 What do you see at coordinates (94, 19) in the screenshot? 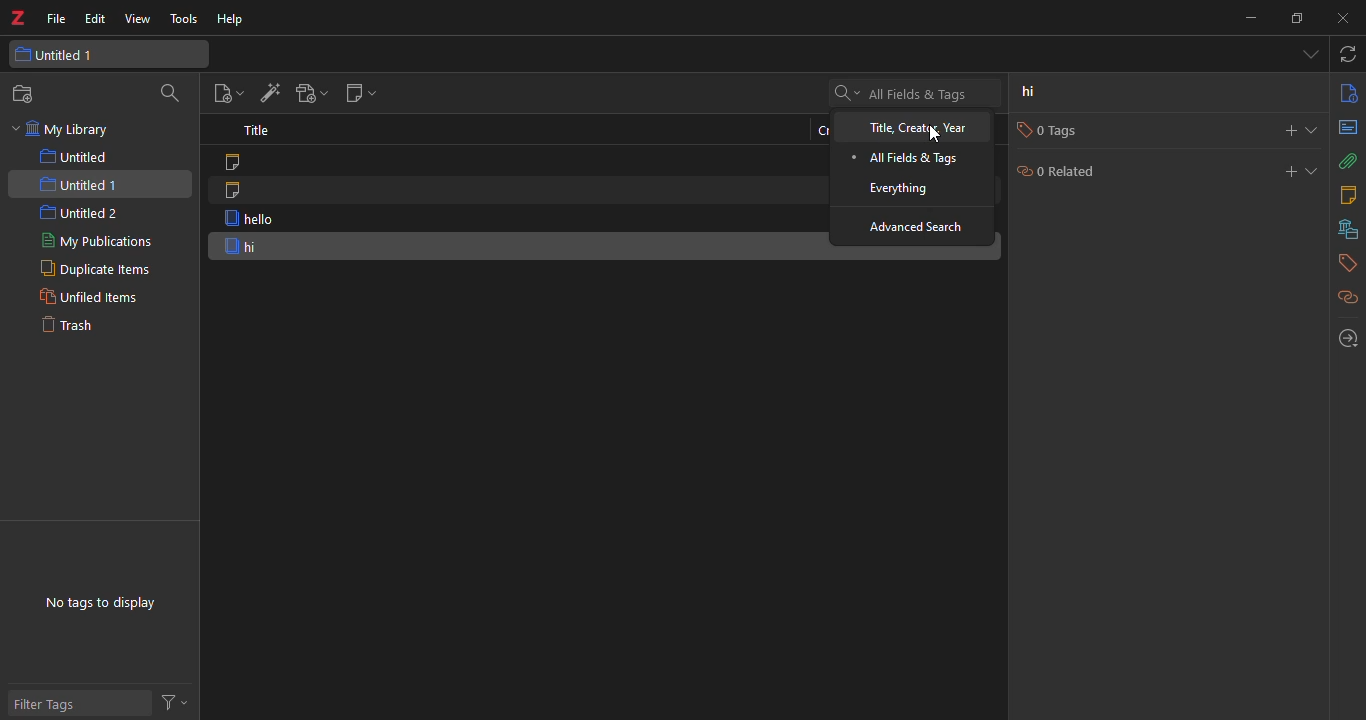
I see `edit` at bounding box center [94, 19].